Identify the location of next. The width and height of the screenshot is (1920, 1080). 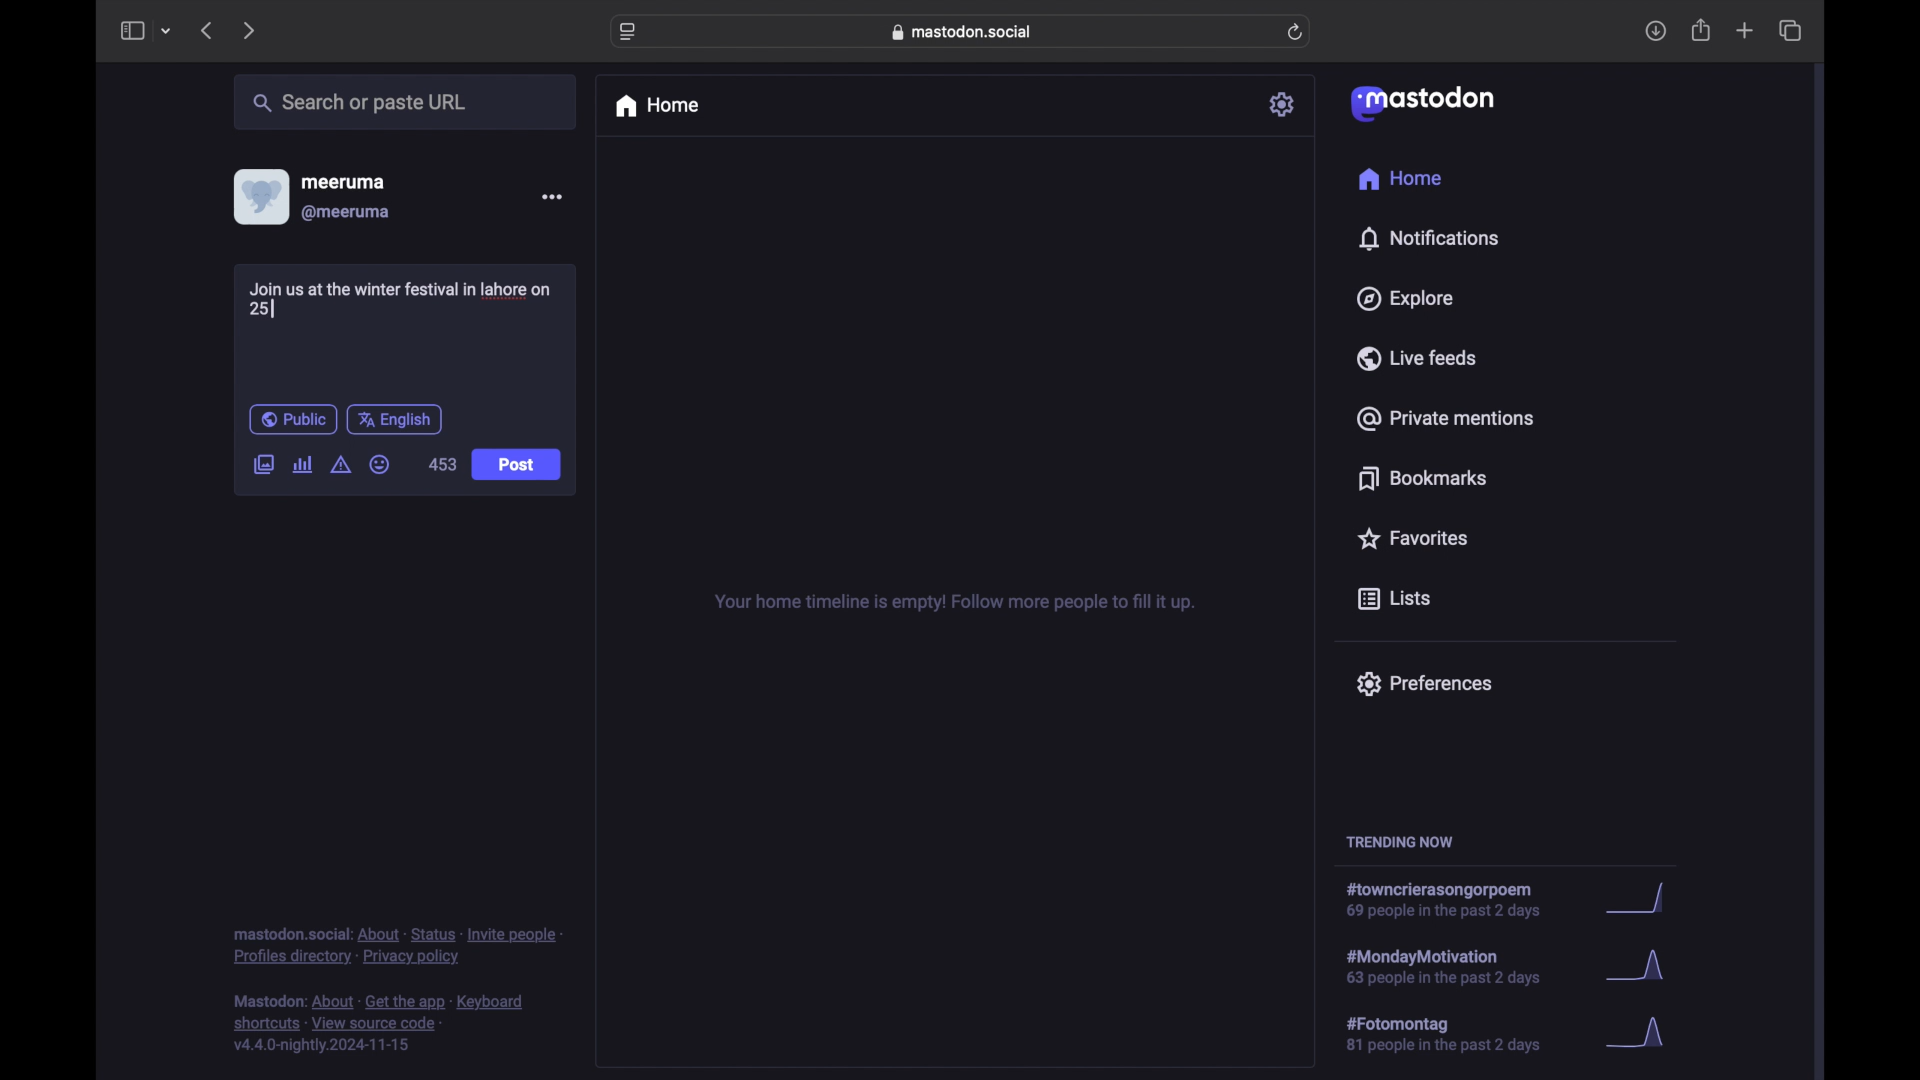
(251, 30).